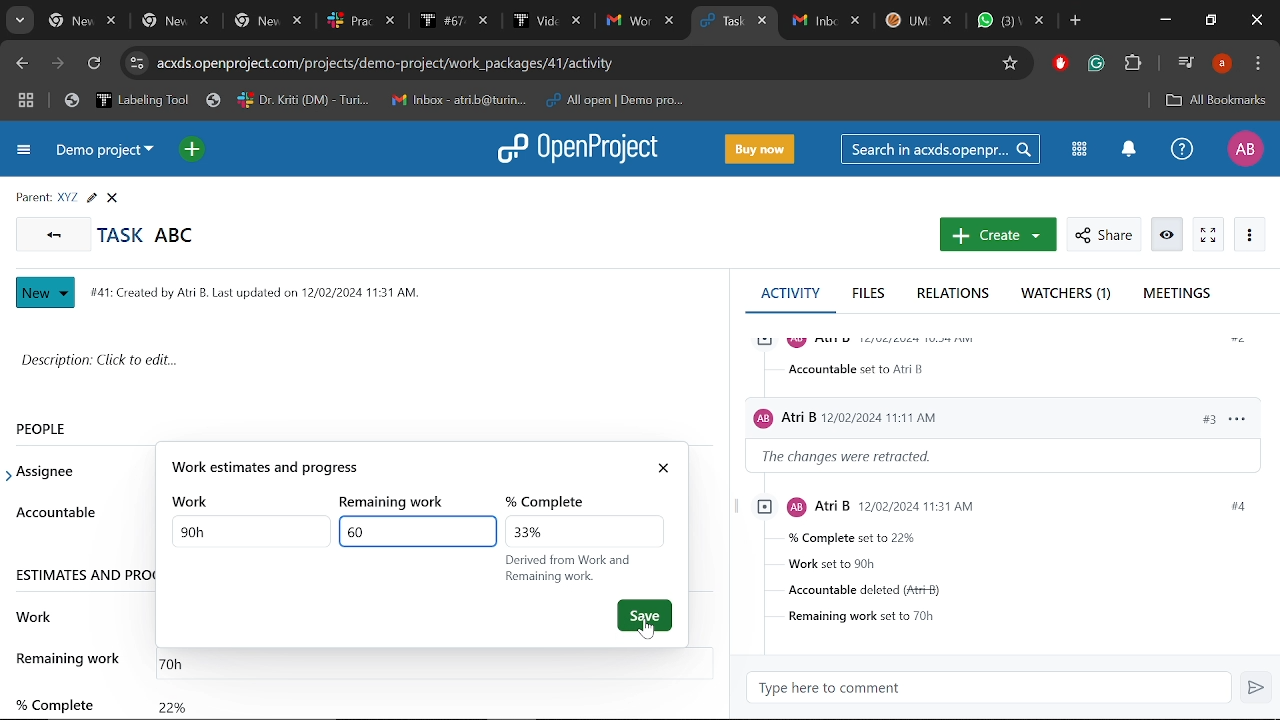 The image size is (1280, 720). I want to click on Remaining work, so click(181, 660).